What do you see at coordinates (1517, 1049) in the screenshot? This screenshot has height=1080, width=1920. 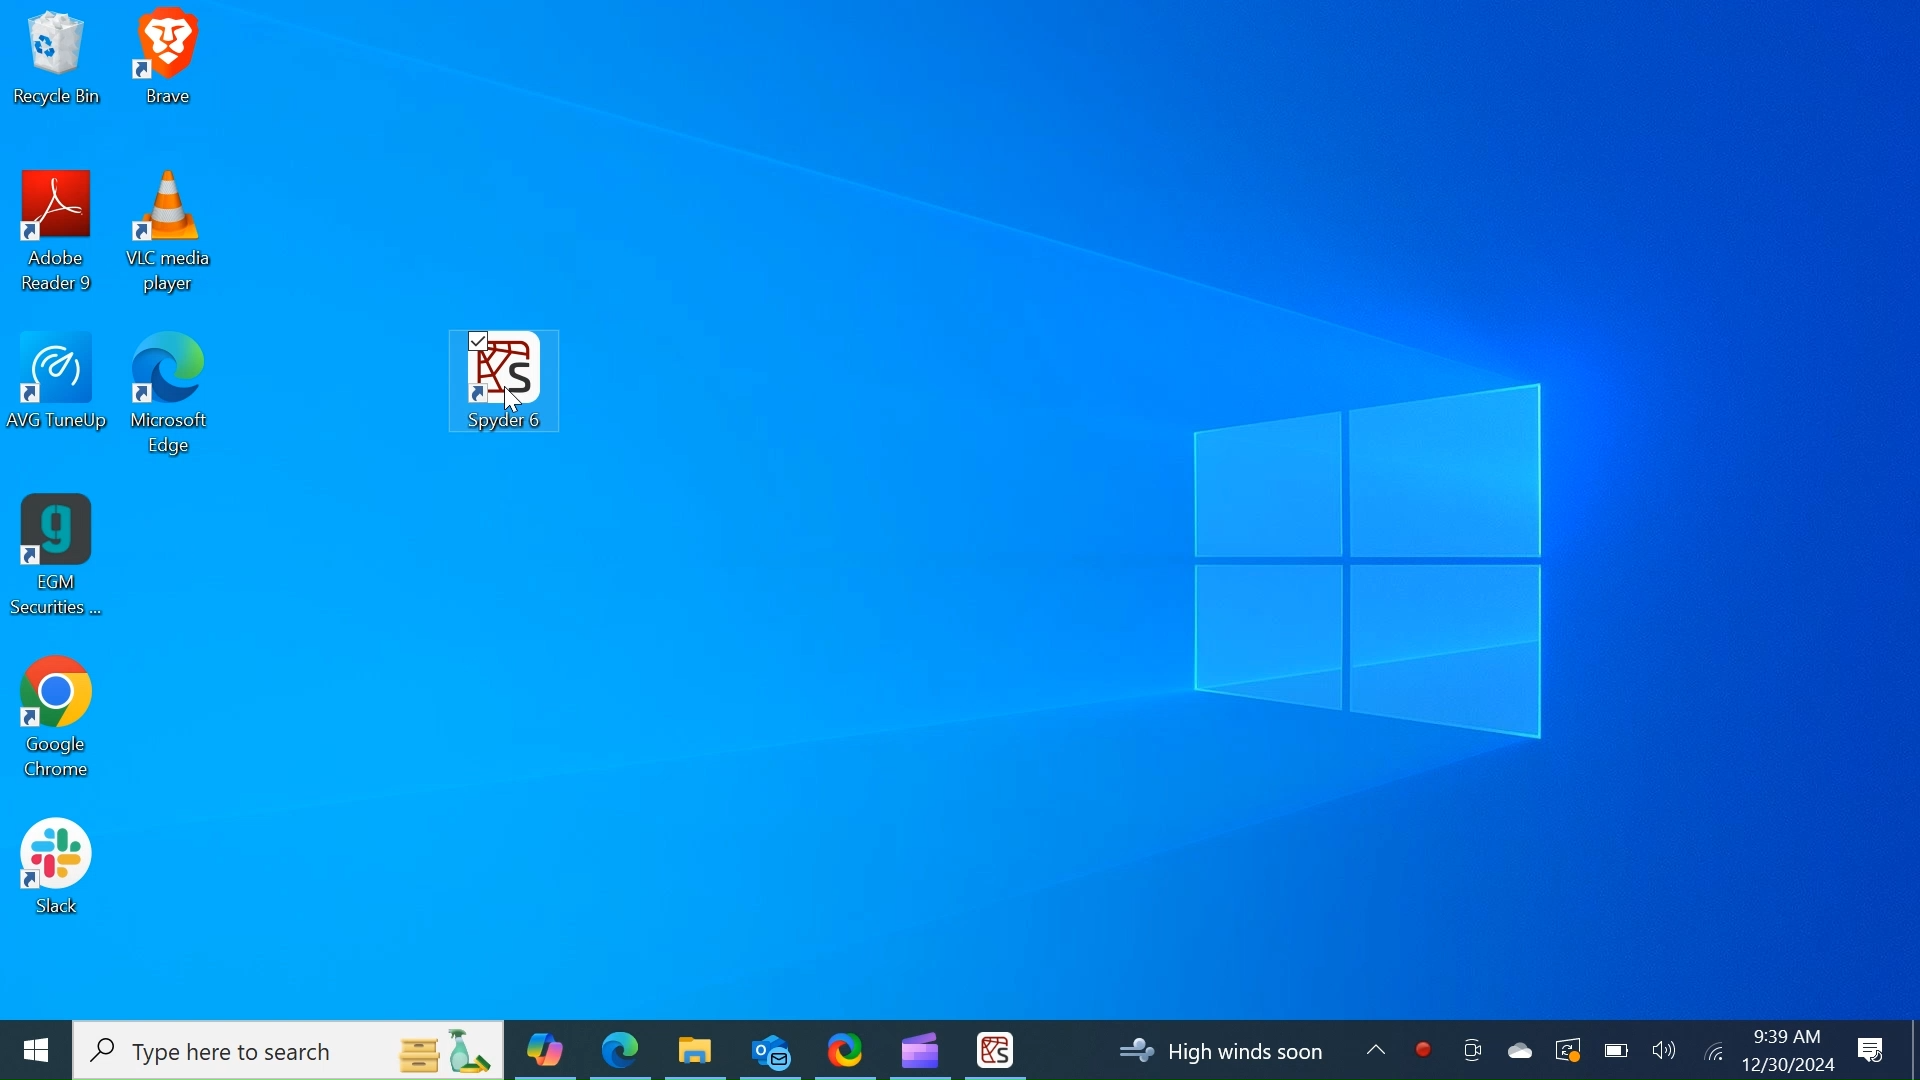 I see `OneDrive` at bounding box center [1517, 1049].